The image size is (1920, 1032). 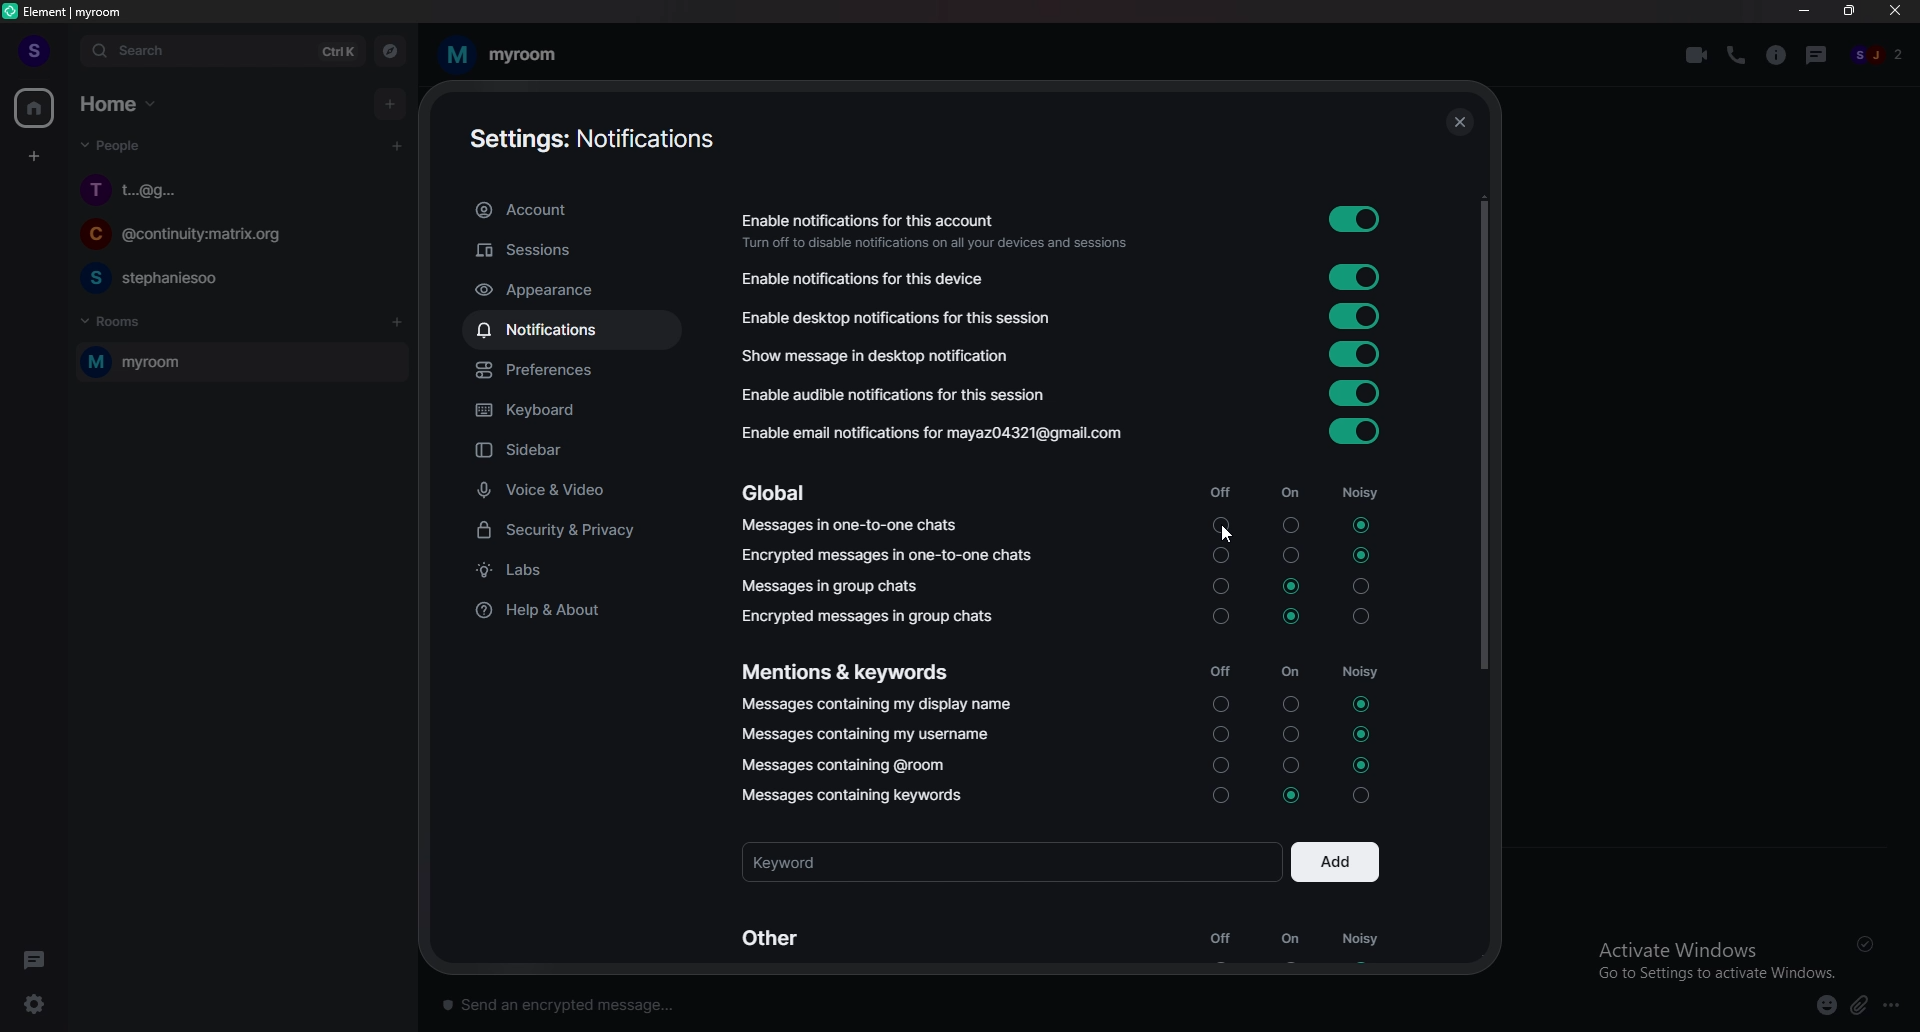 What do you see at coordinates (1357, 640) in the screenshot?
I see `noisy` at bounding box center [1357, 640].